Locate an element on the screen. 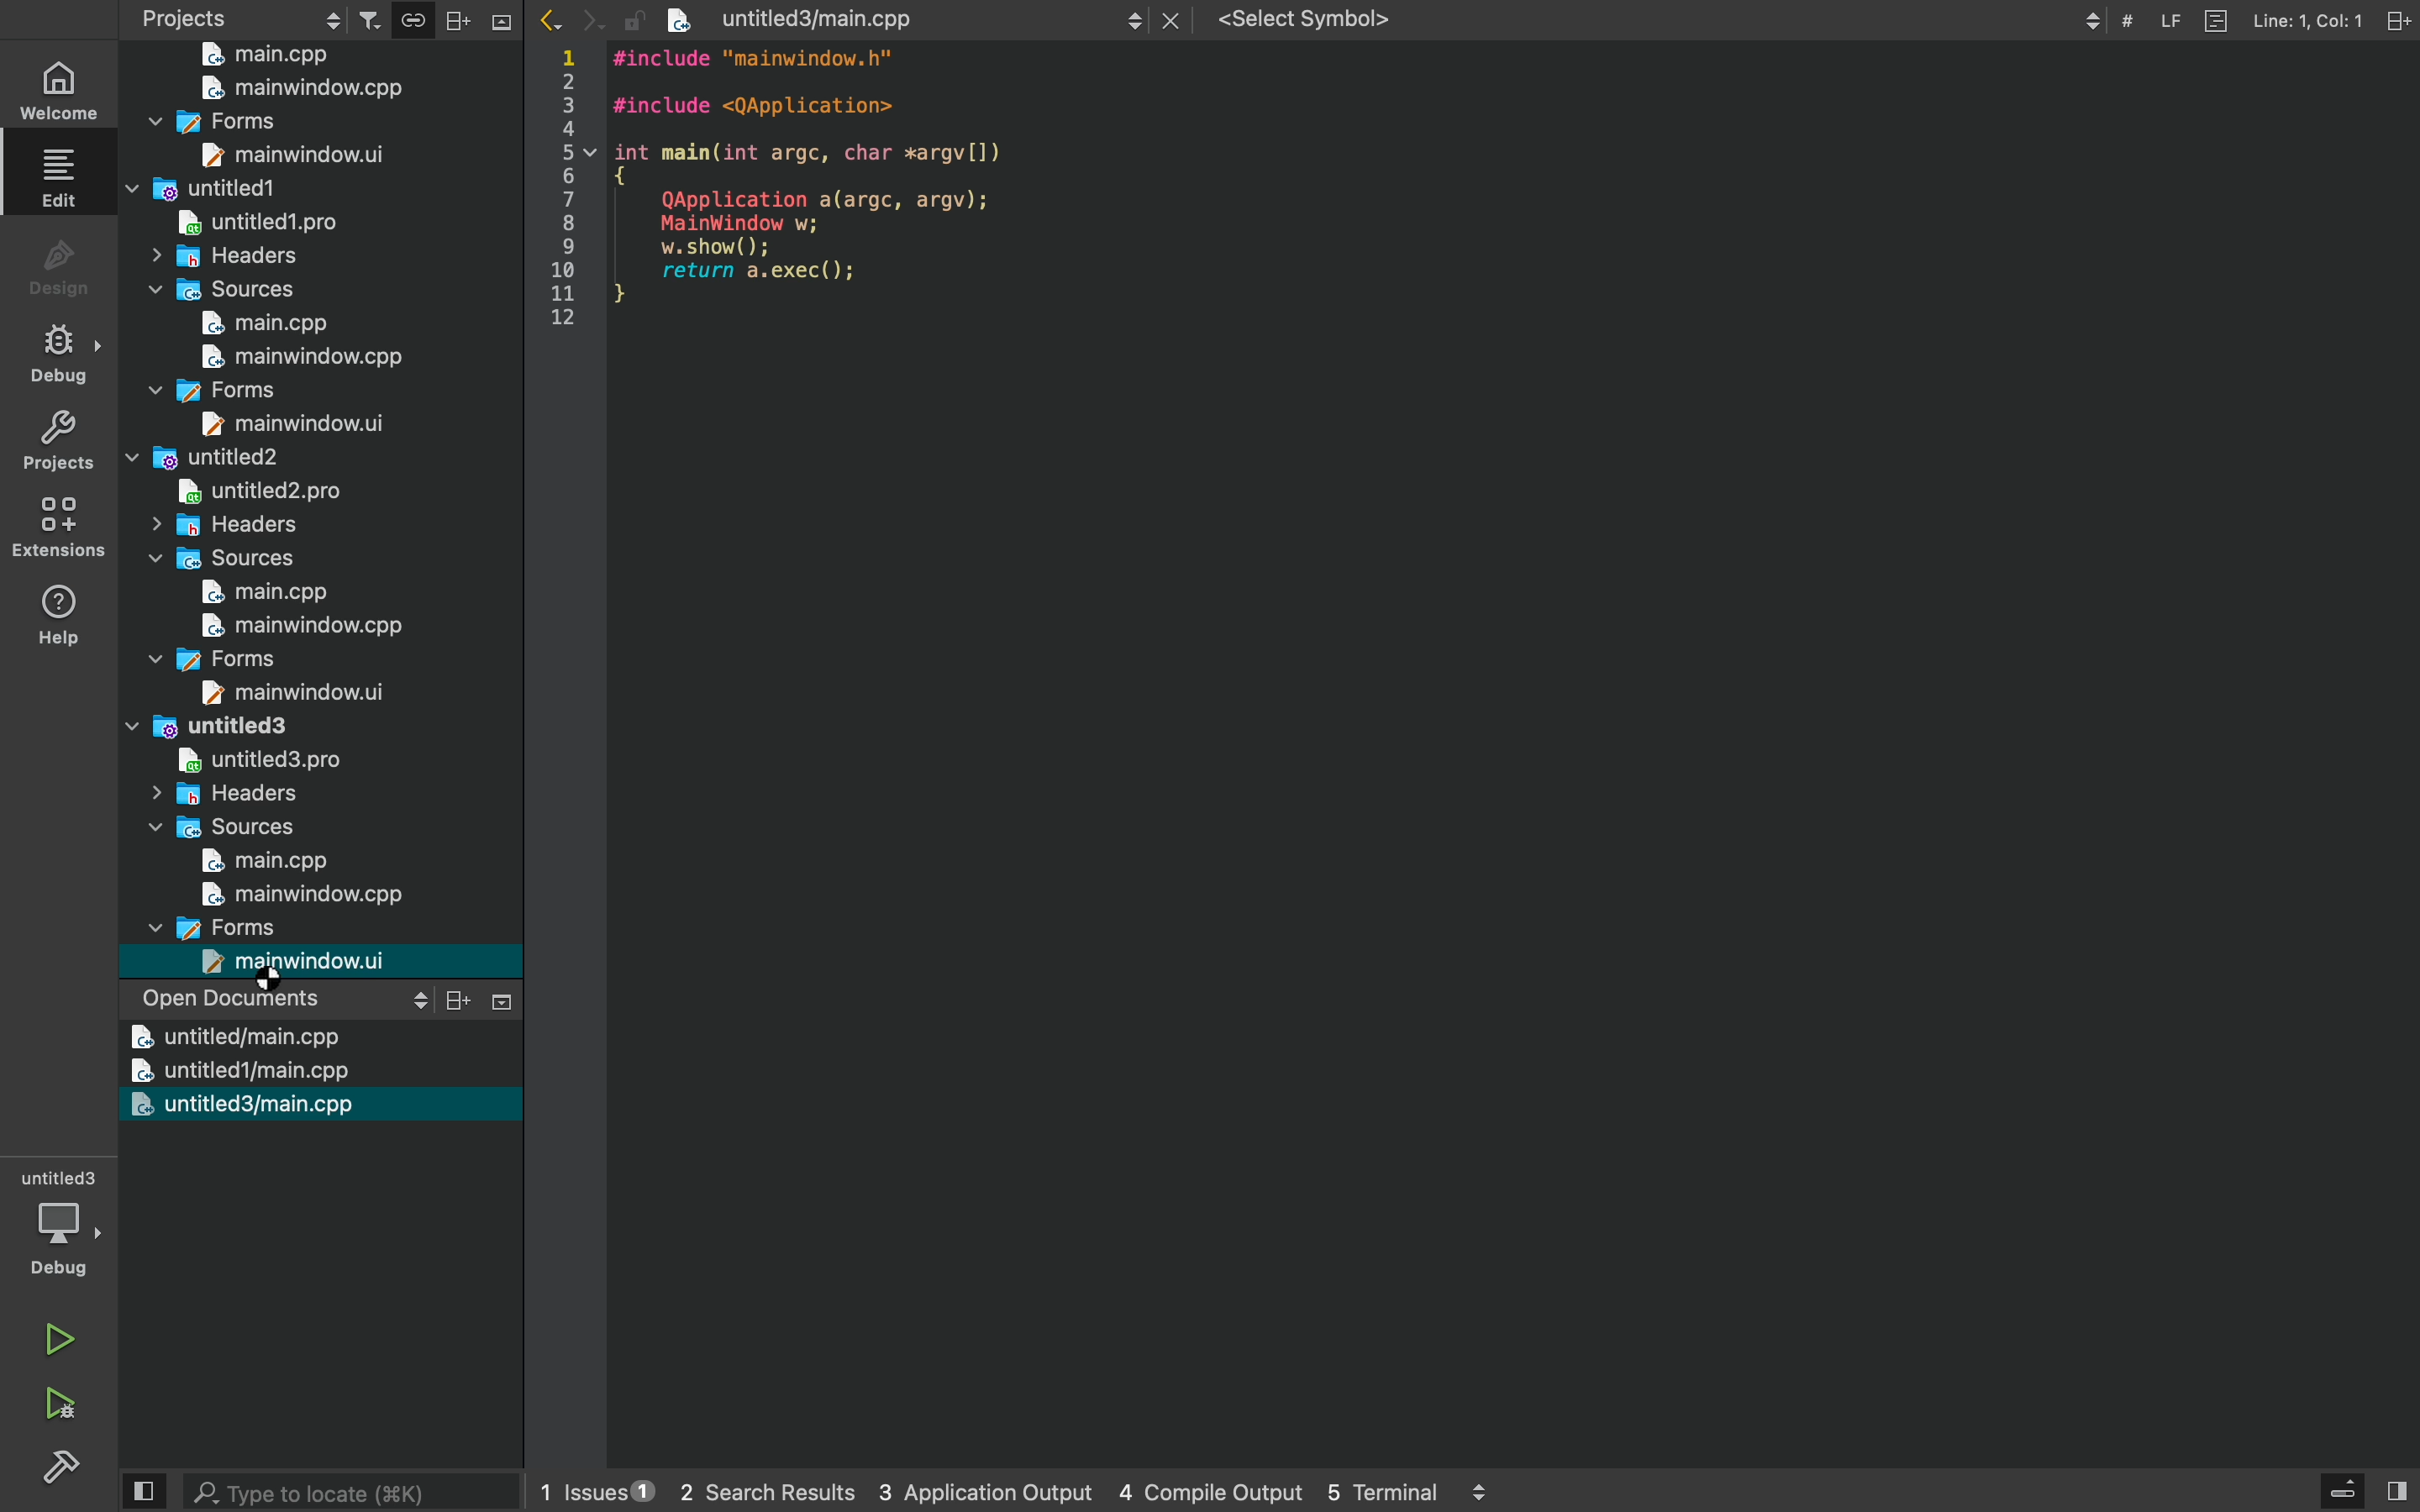 The width and height of the screenshot is (2420, 1512). main is located at coordinates (298, 895).